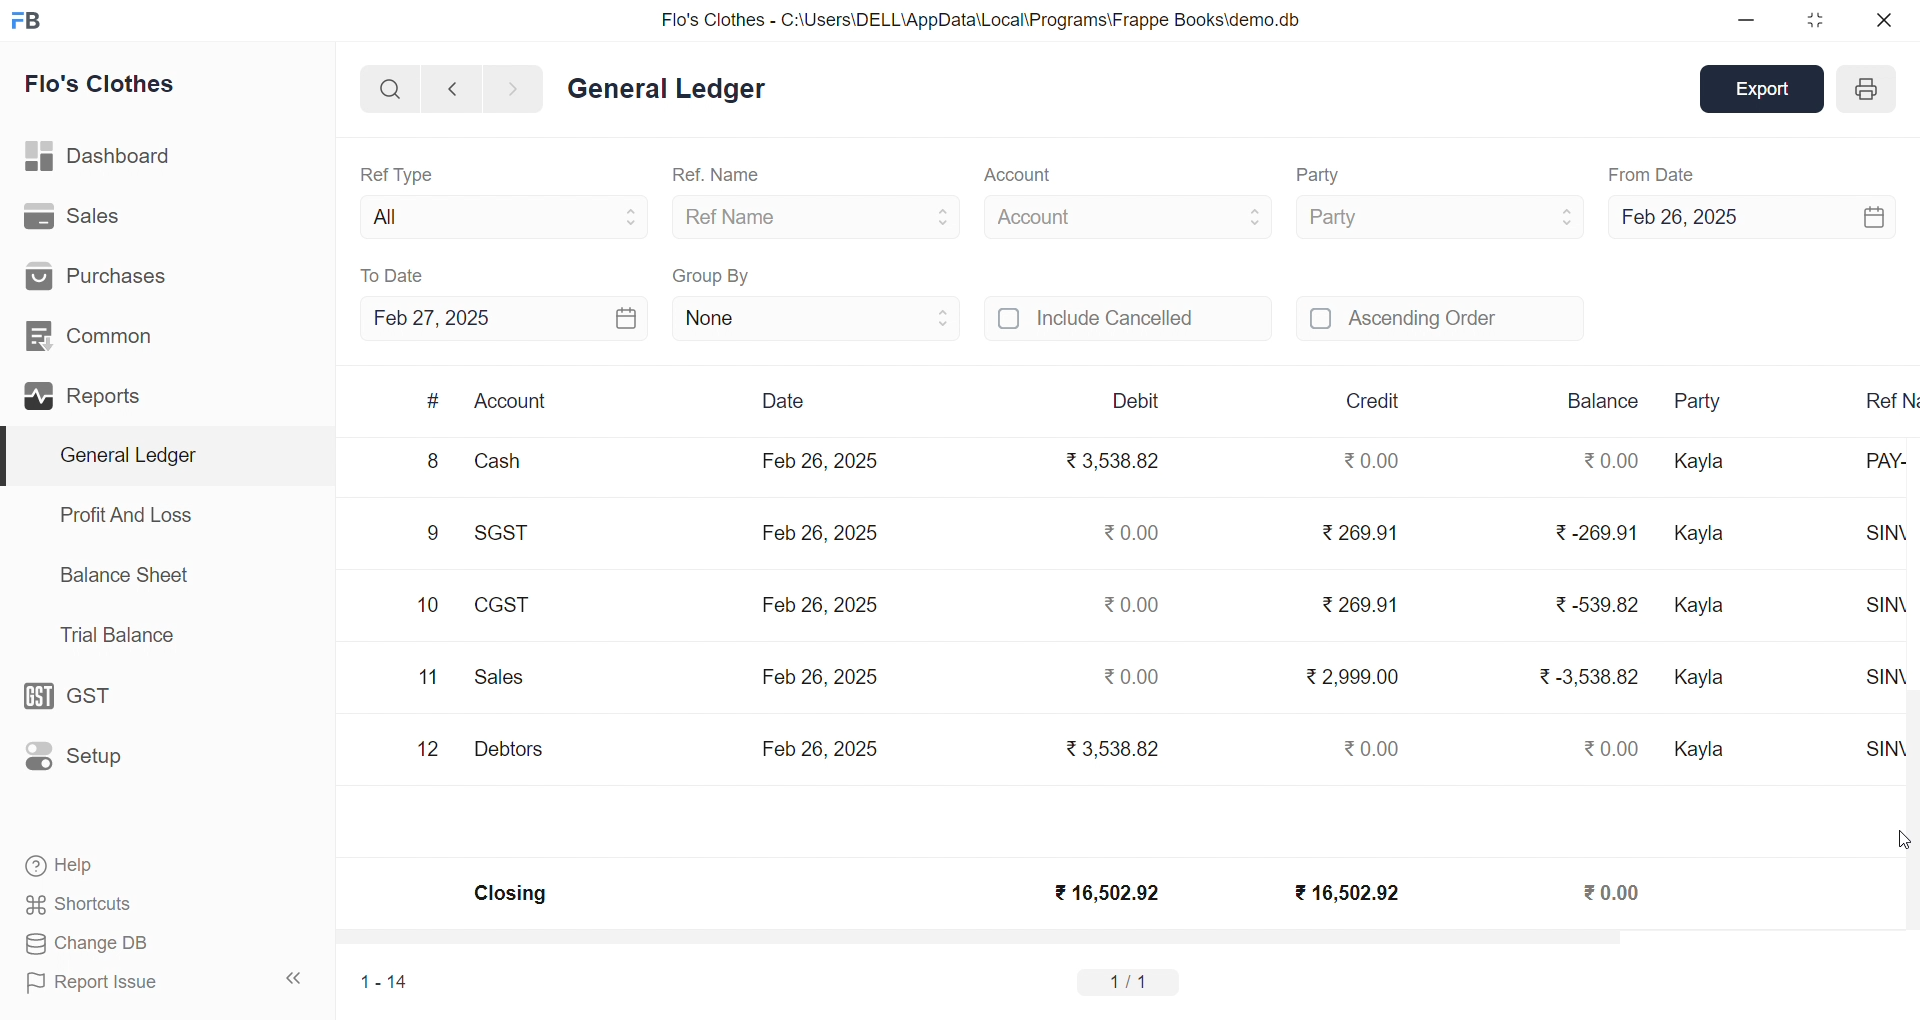  Describe the element at coordinates (1908, 833) in the screenshot. I see `CURSOR` at that location.